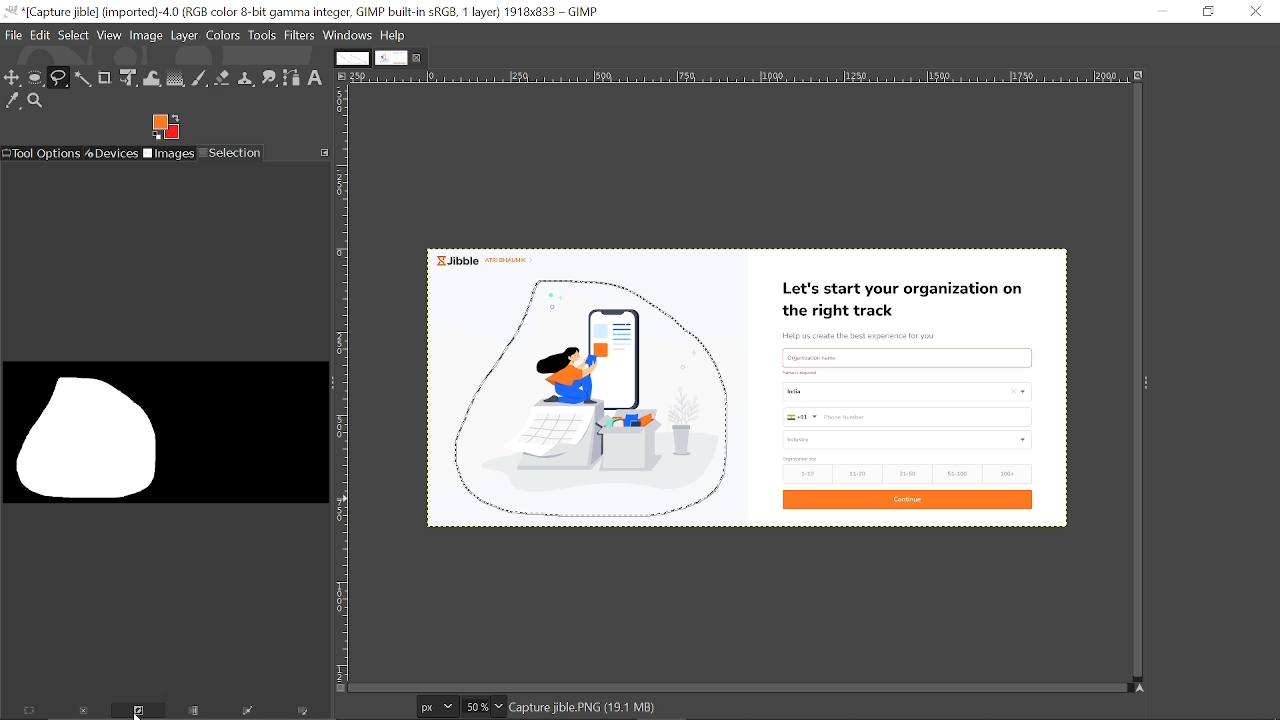 The height and width of the screenshot is (720, 1280). Describe the element at coordinates (270, 77) in the screenshot. I see `Smudge tool` at that location.